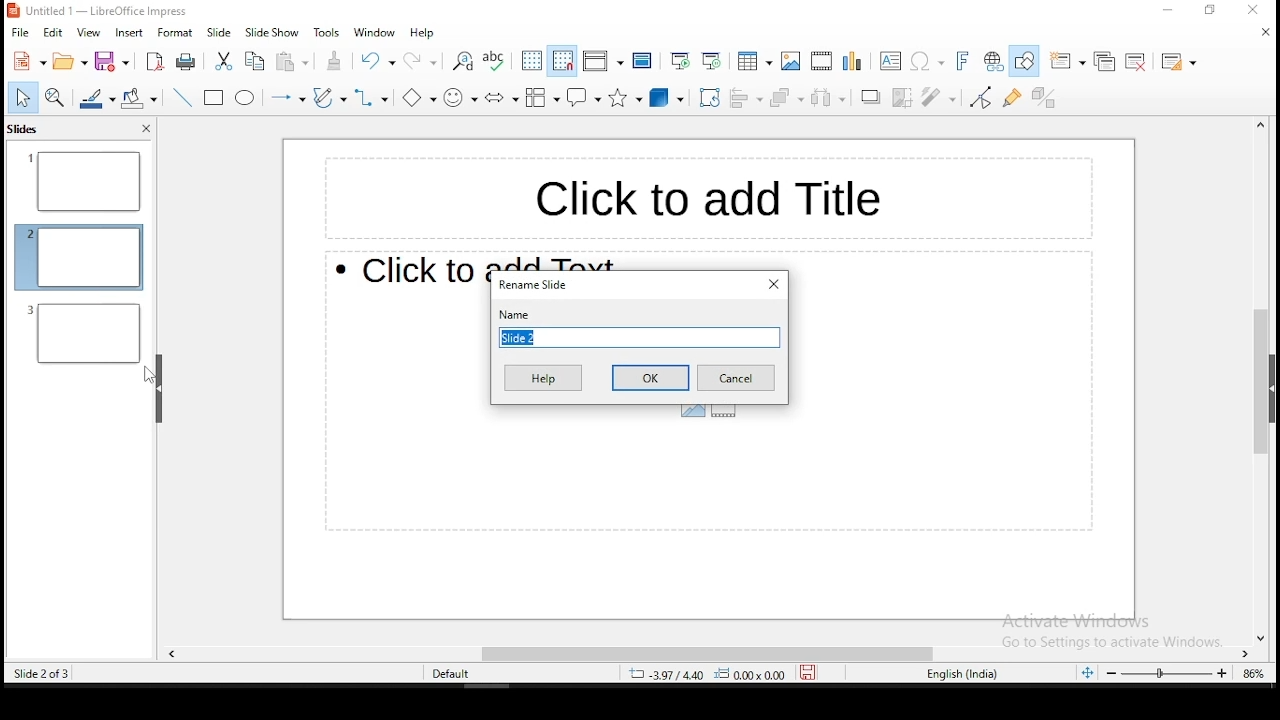 The image size is (1280, 720). What do you see at coordinates (40, 674) in the screenshot?
I see `slide 2 of 3` at bounding box center [40, 674].